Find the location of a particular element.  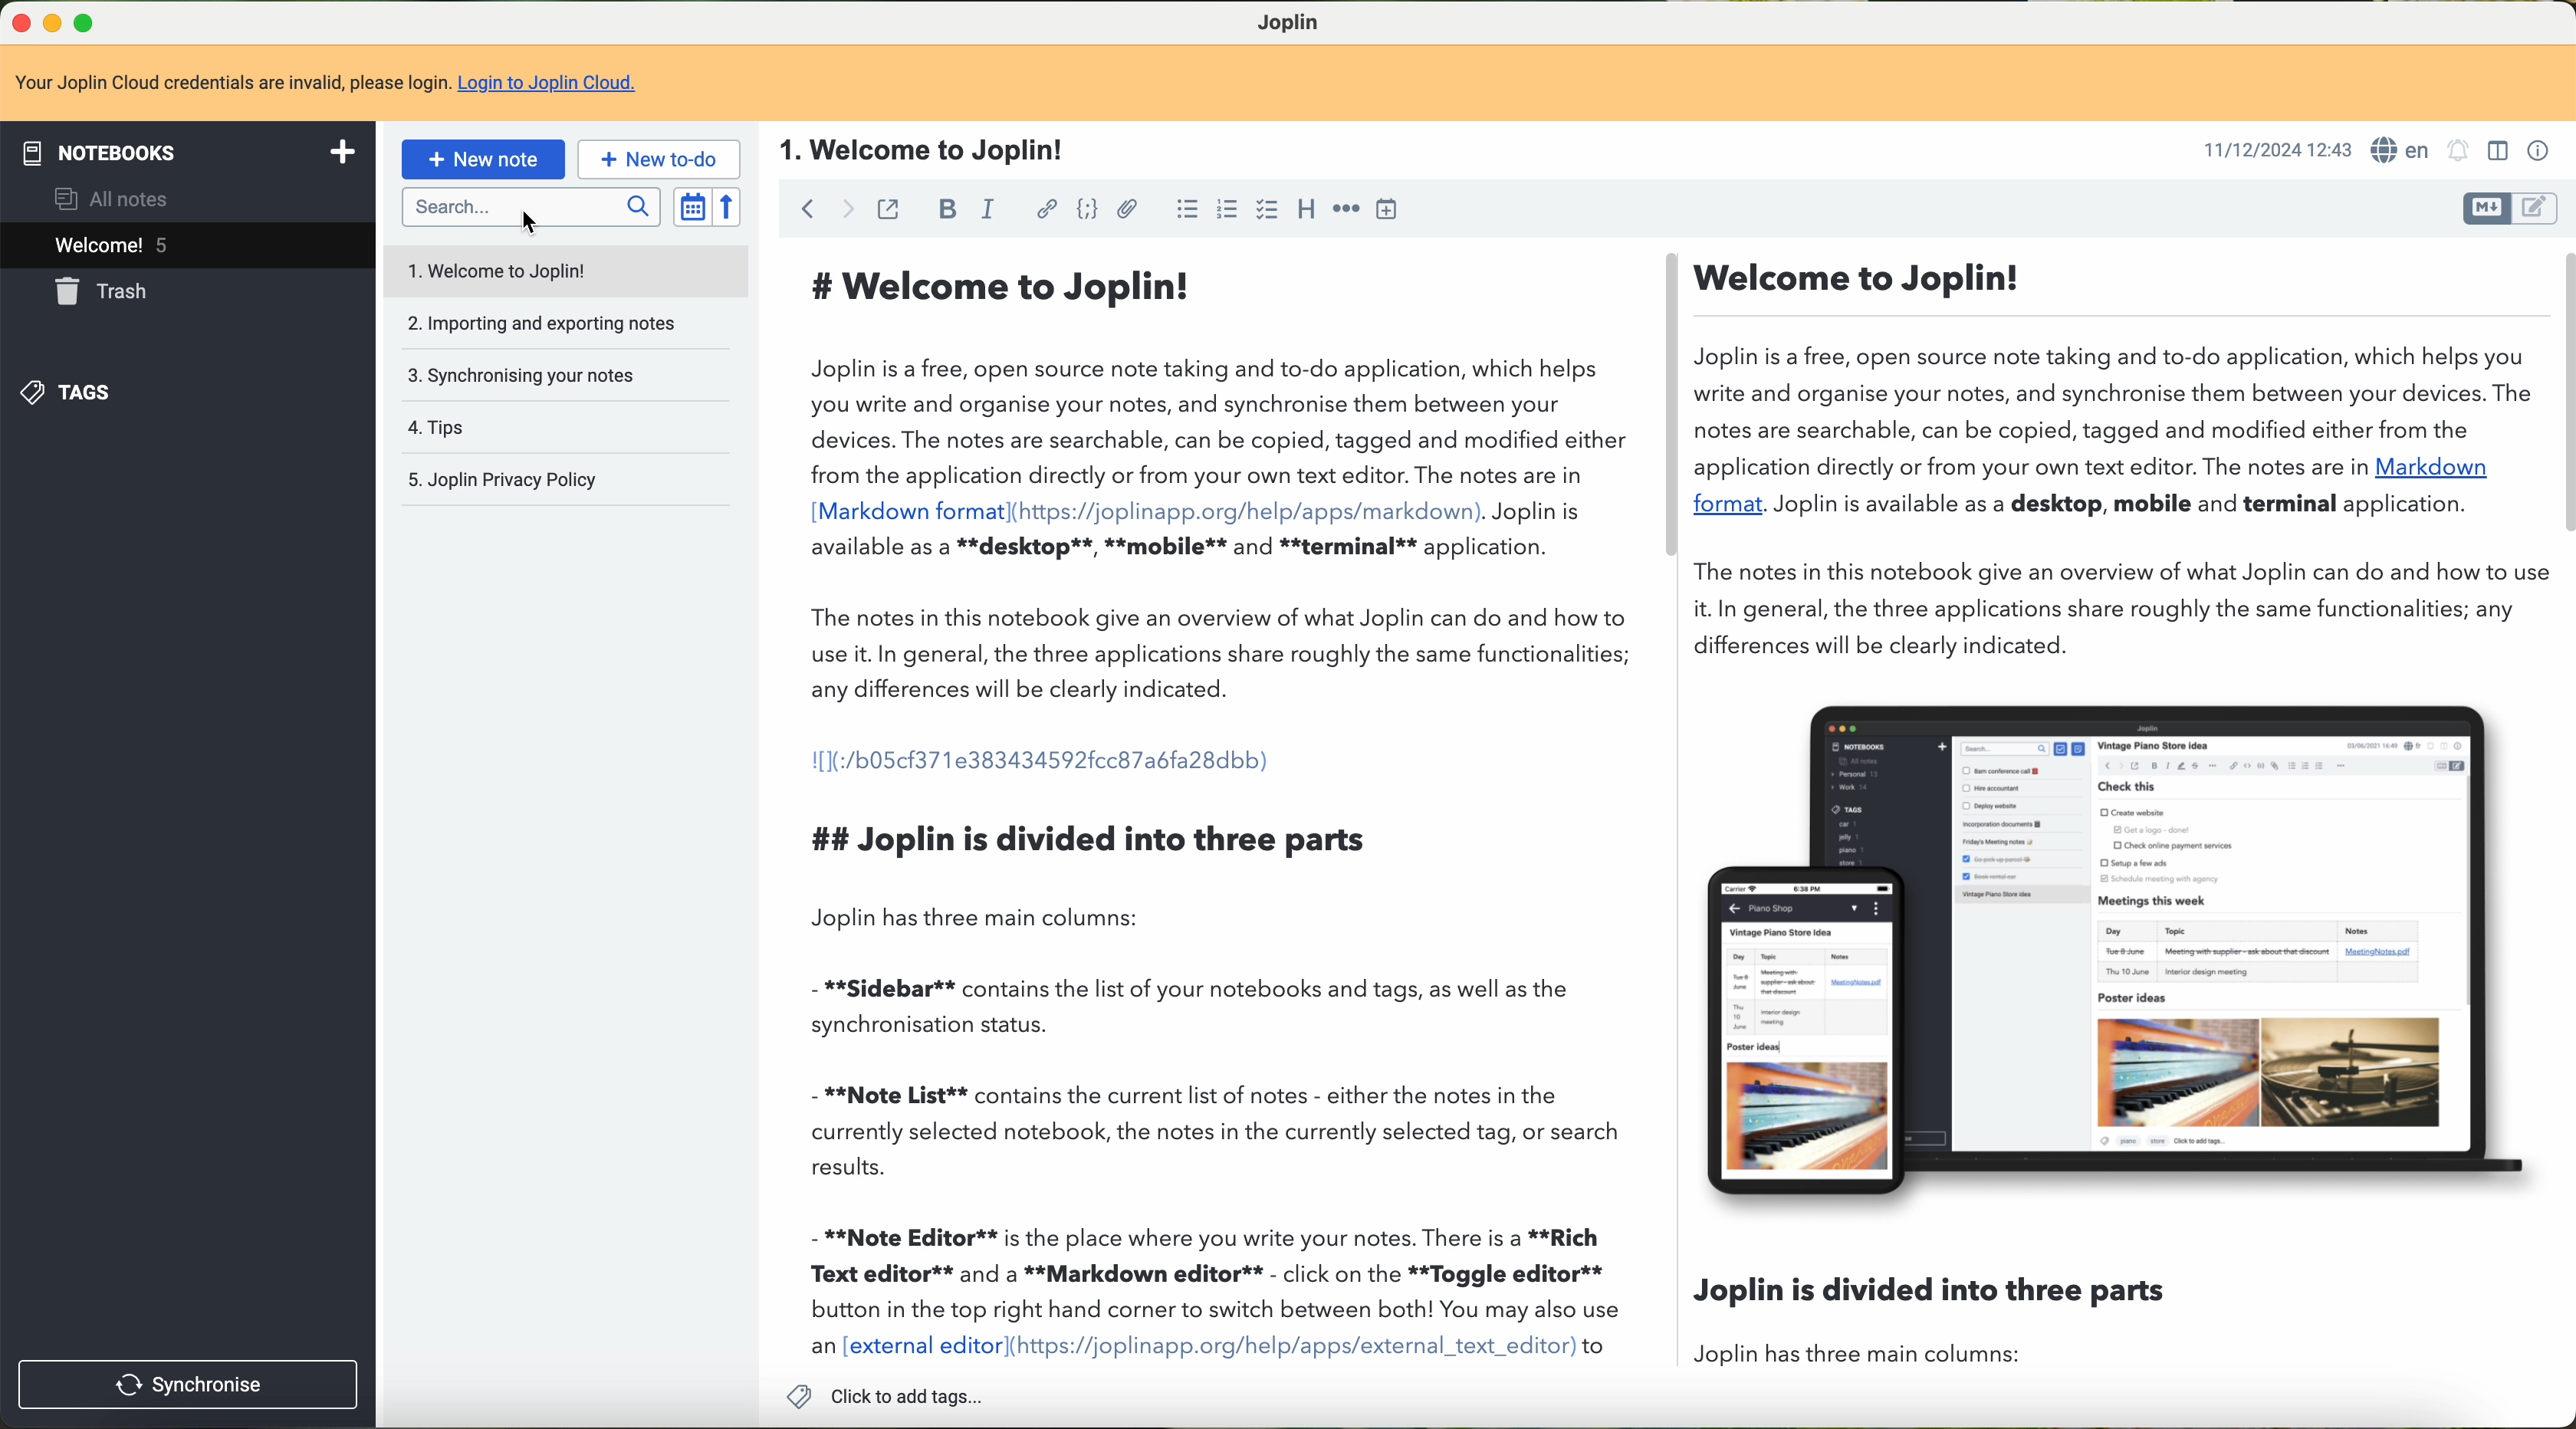

numbered list is located at coordinates (1183, 207).